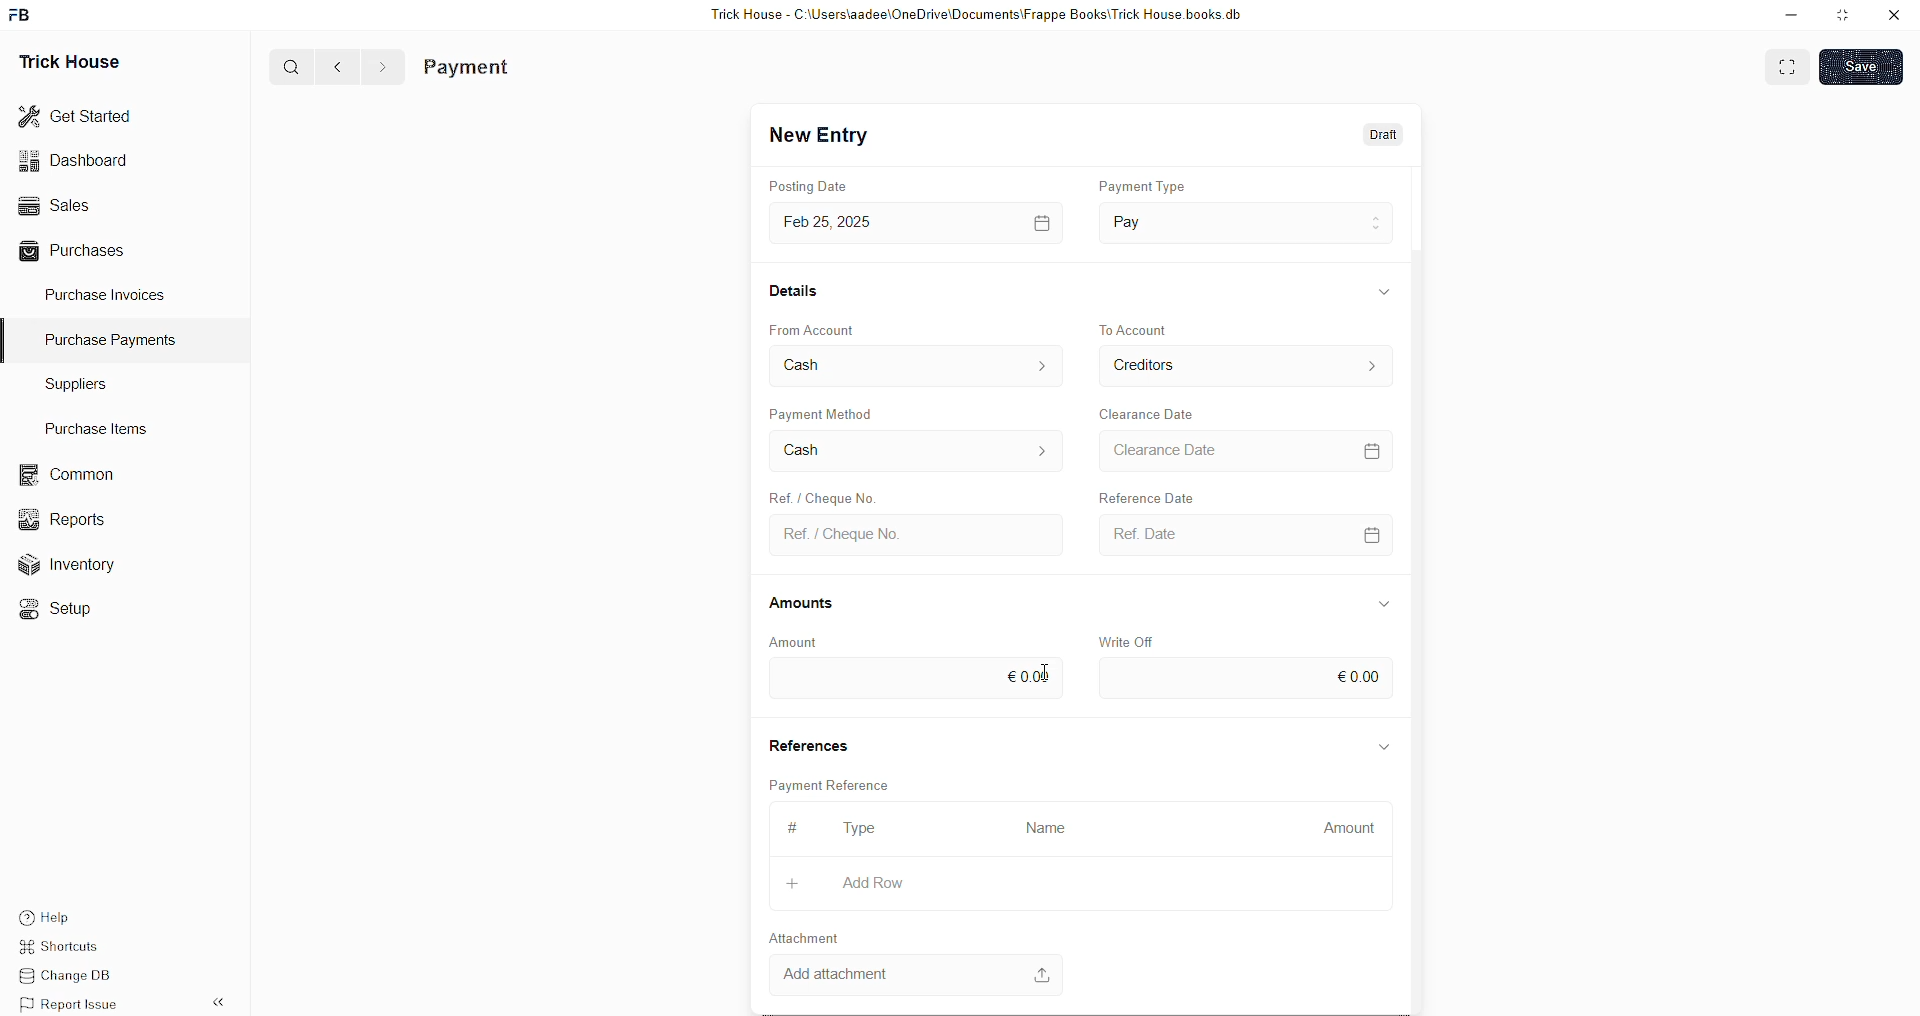 The image size is (1920, 1016). Describe the element at coordinates (1866, 65) in the screenshot. I see `SAVE` at that location.